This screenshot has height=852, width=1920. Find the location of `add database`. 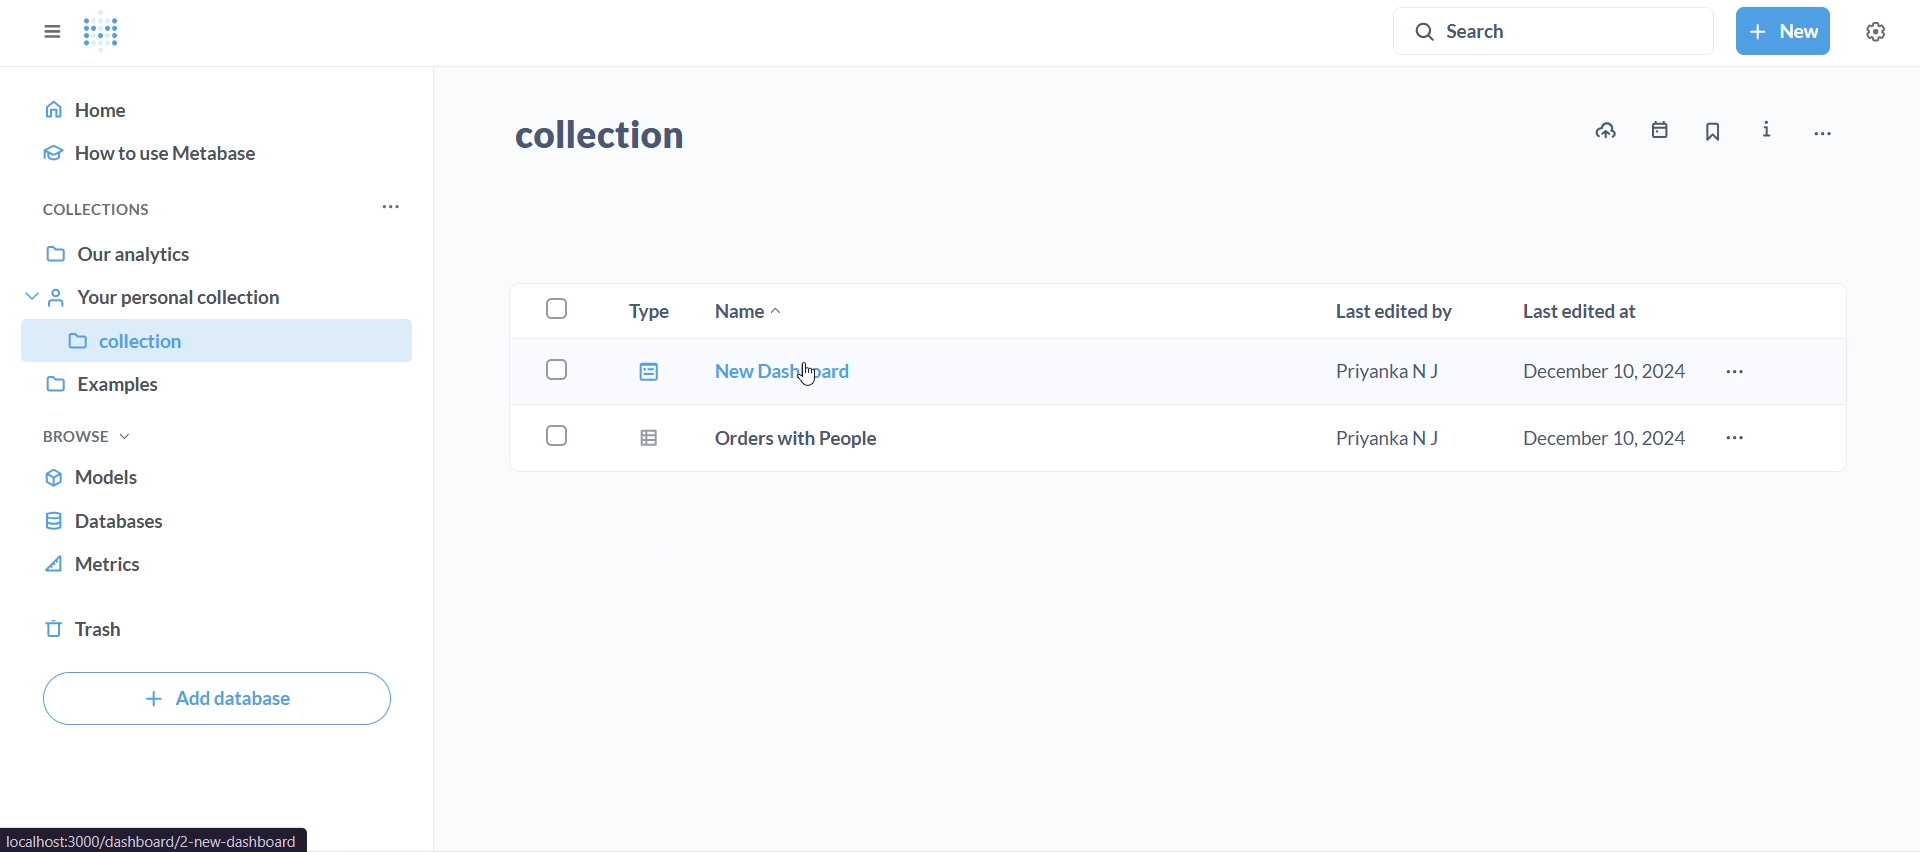

add database is located at coordinates (212, 699).